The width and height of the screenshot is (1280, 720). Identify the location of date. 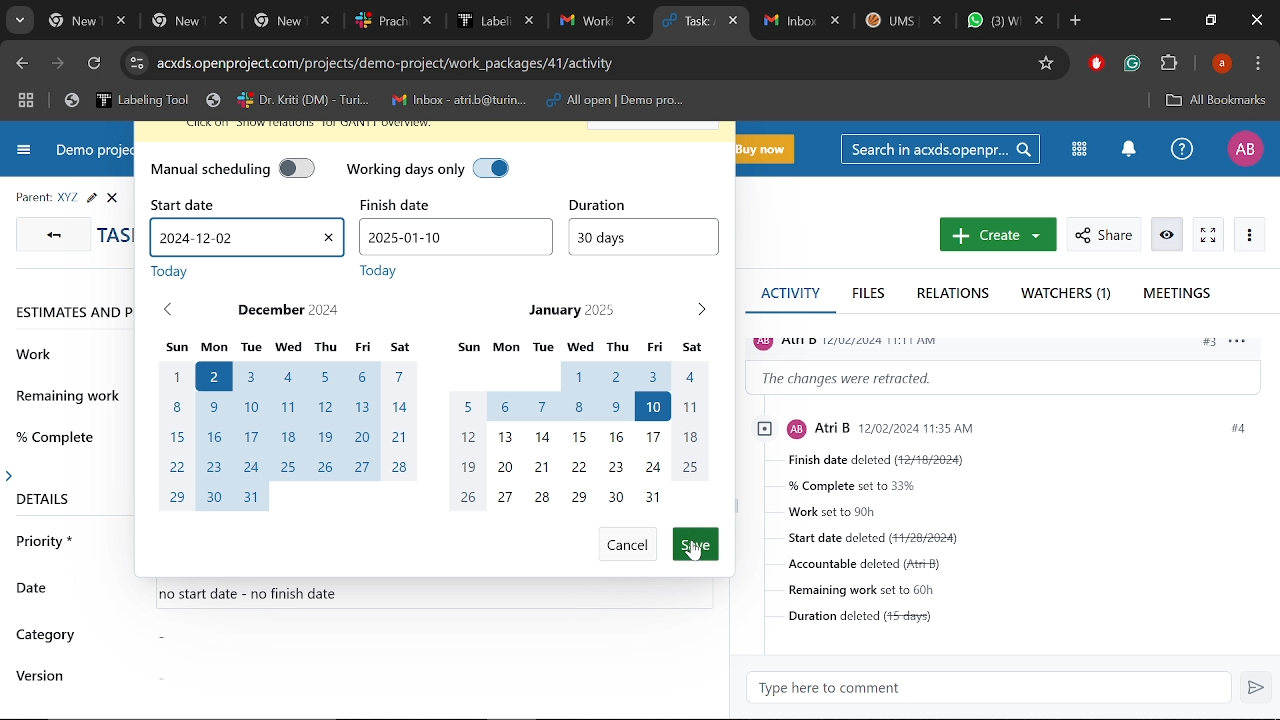
(38, 588).